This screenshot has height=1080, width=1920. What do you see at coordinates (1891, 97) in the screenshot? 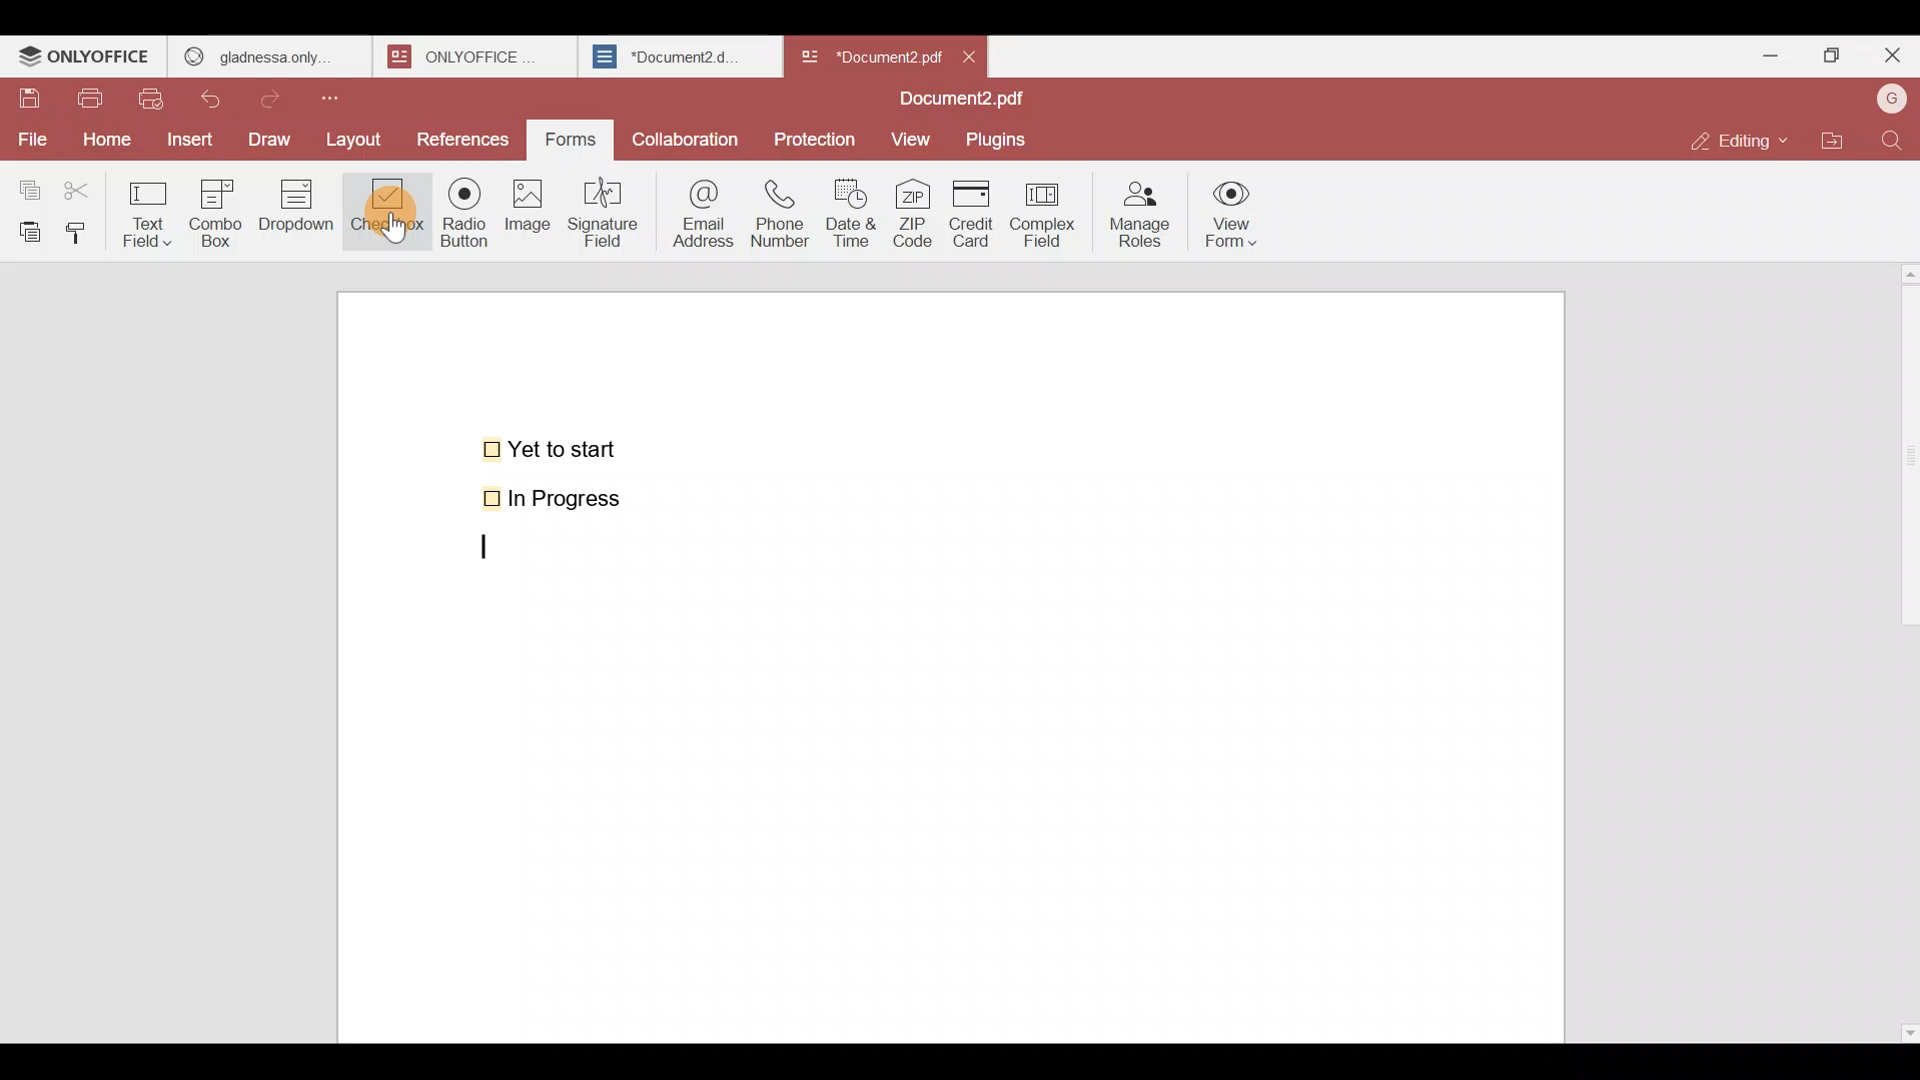
I see `Account name` at bounding box center [1891, 97].